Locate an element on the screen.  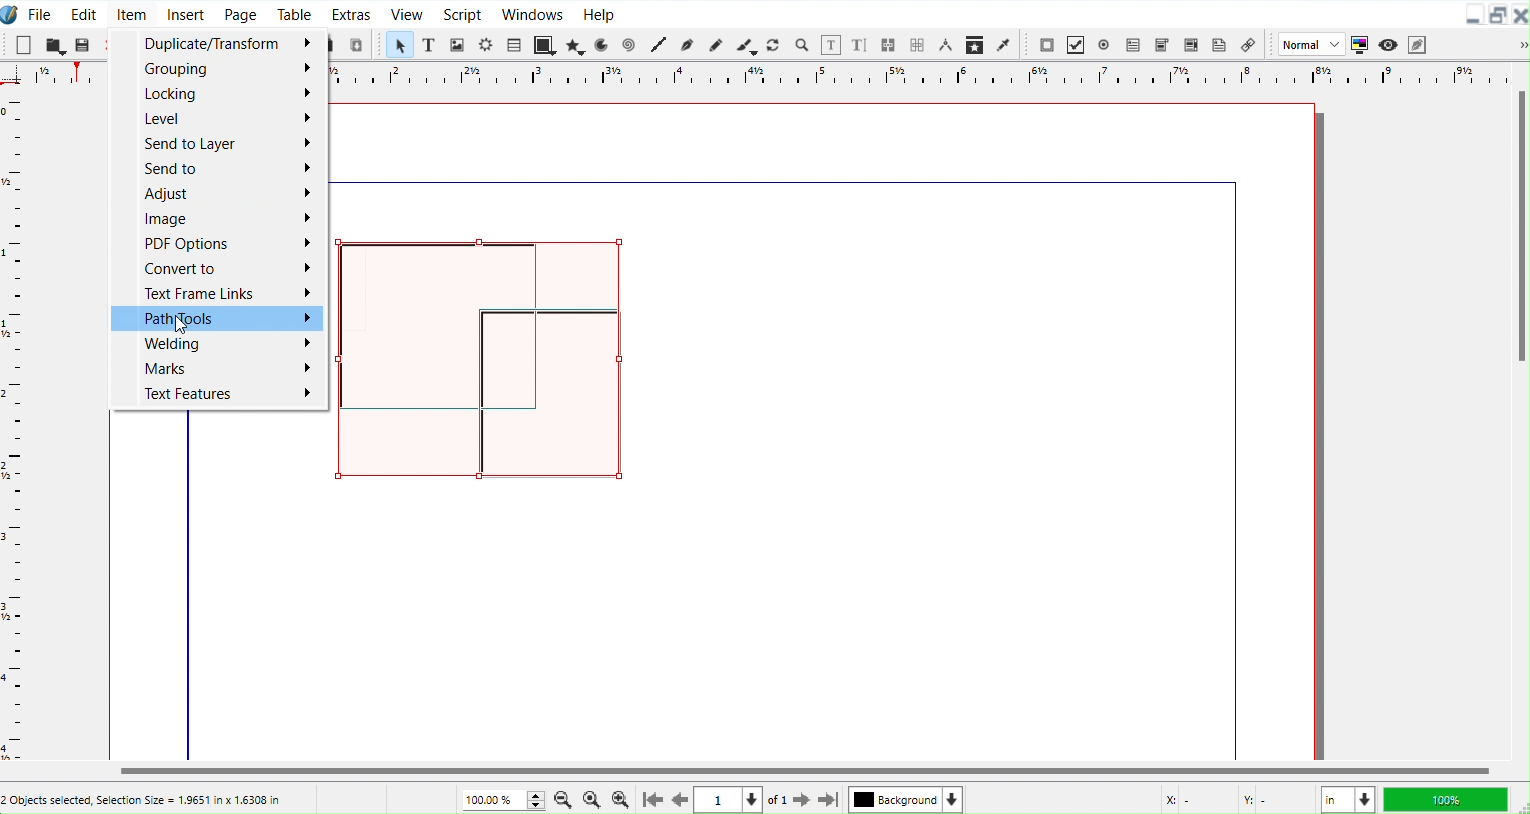
File is located at coordinates (41, 13).